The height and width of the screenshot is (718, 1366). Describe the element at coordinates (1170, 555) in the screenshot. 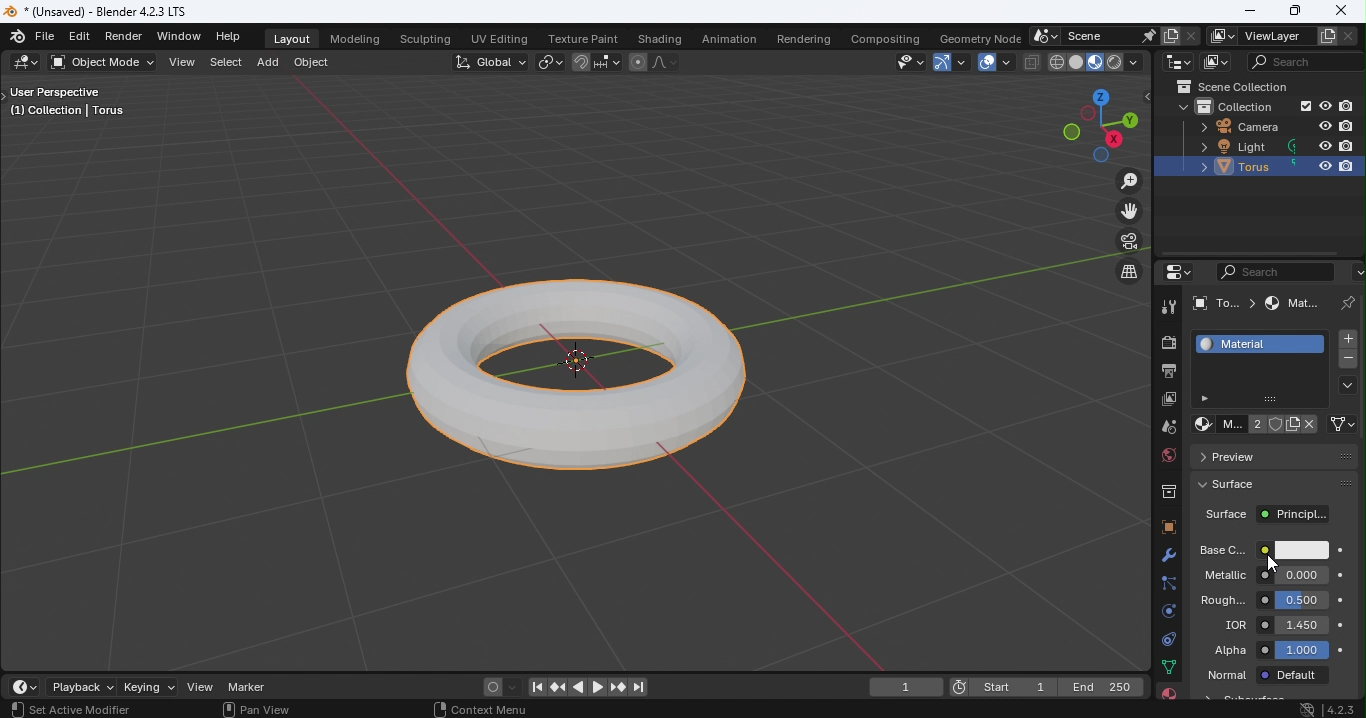

I see `Modifiers` at that location.